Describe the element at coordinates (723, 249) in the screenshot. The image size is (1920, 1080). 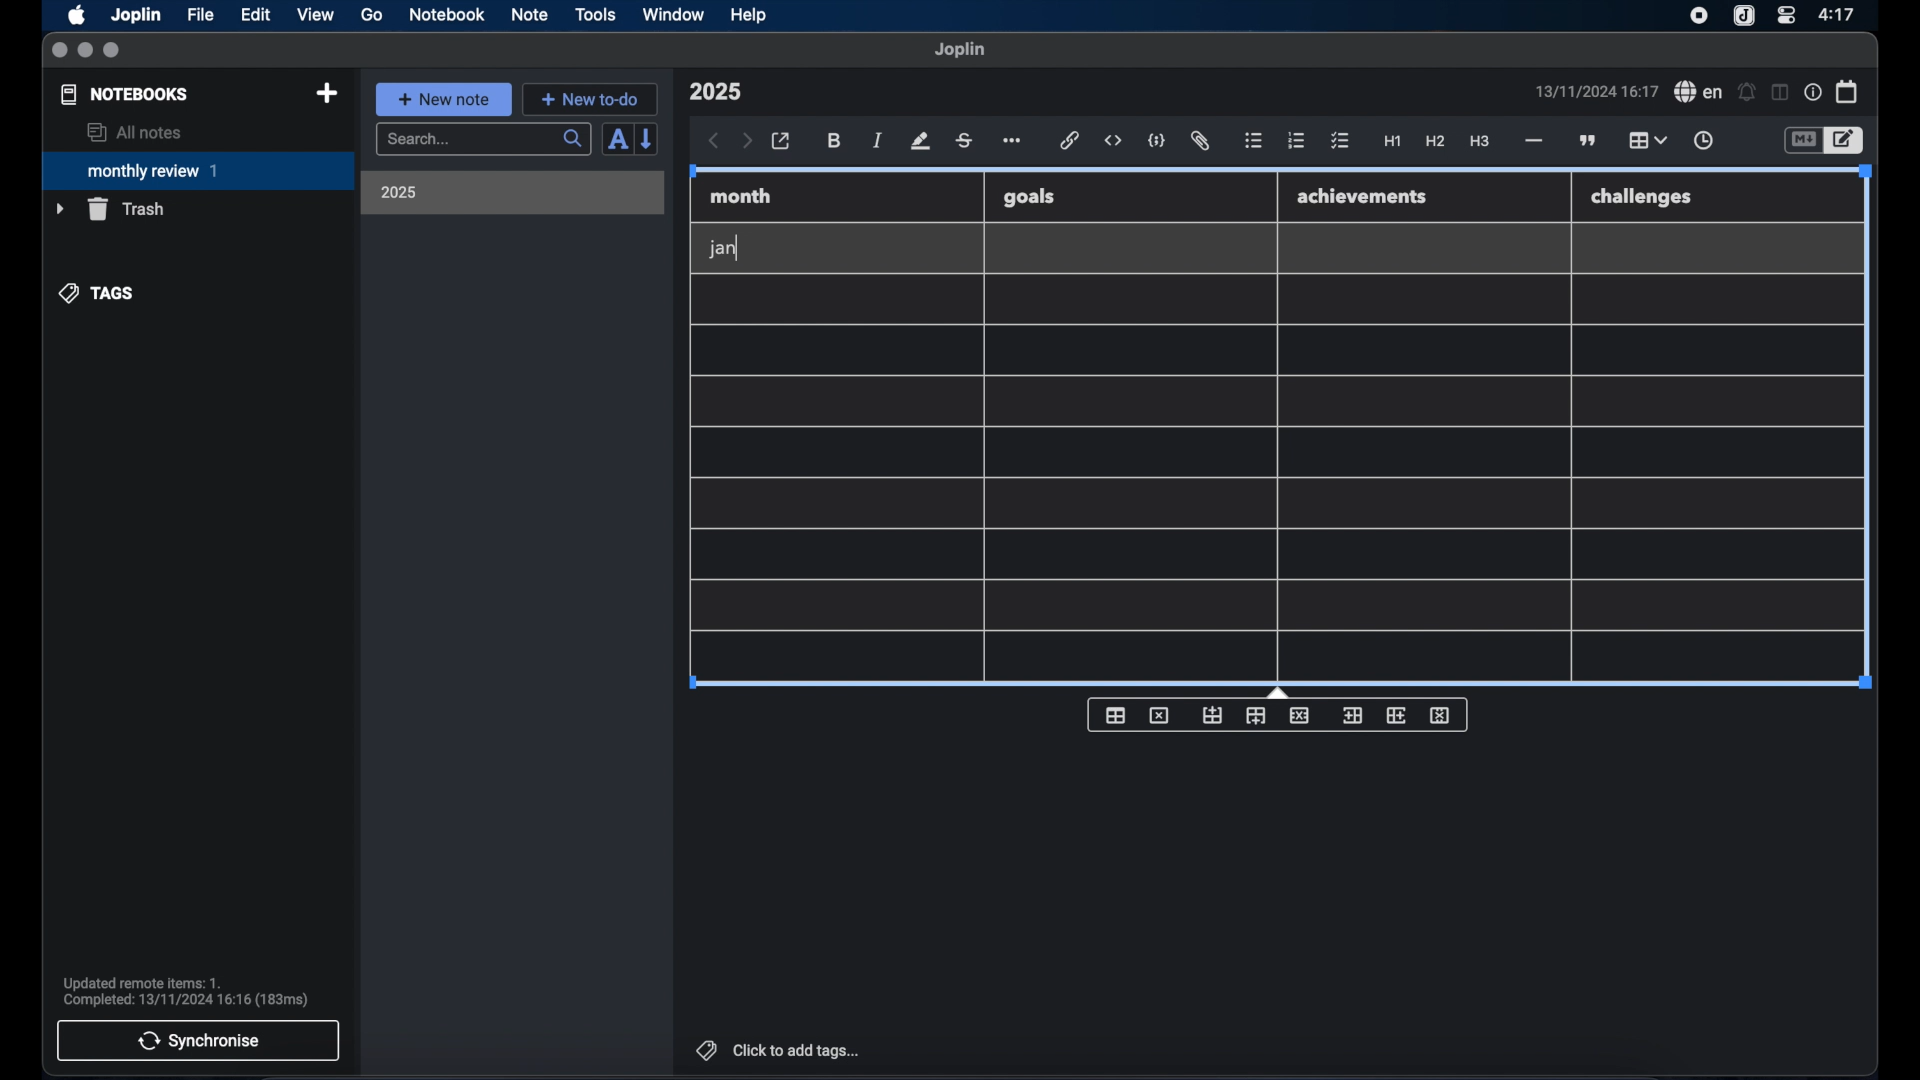
I see `jan` at that location.